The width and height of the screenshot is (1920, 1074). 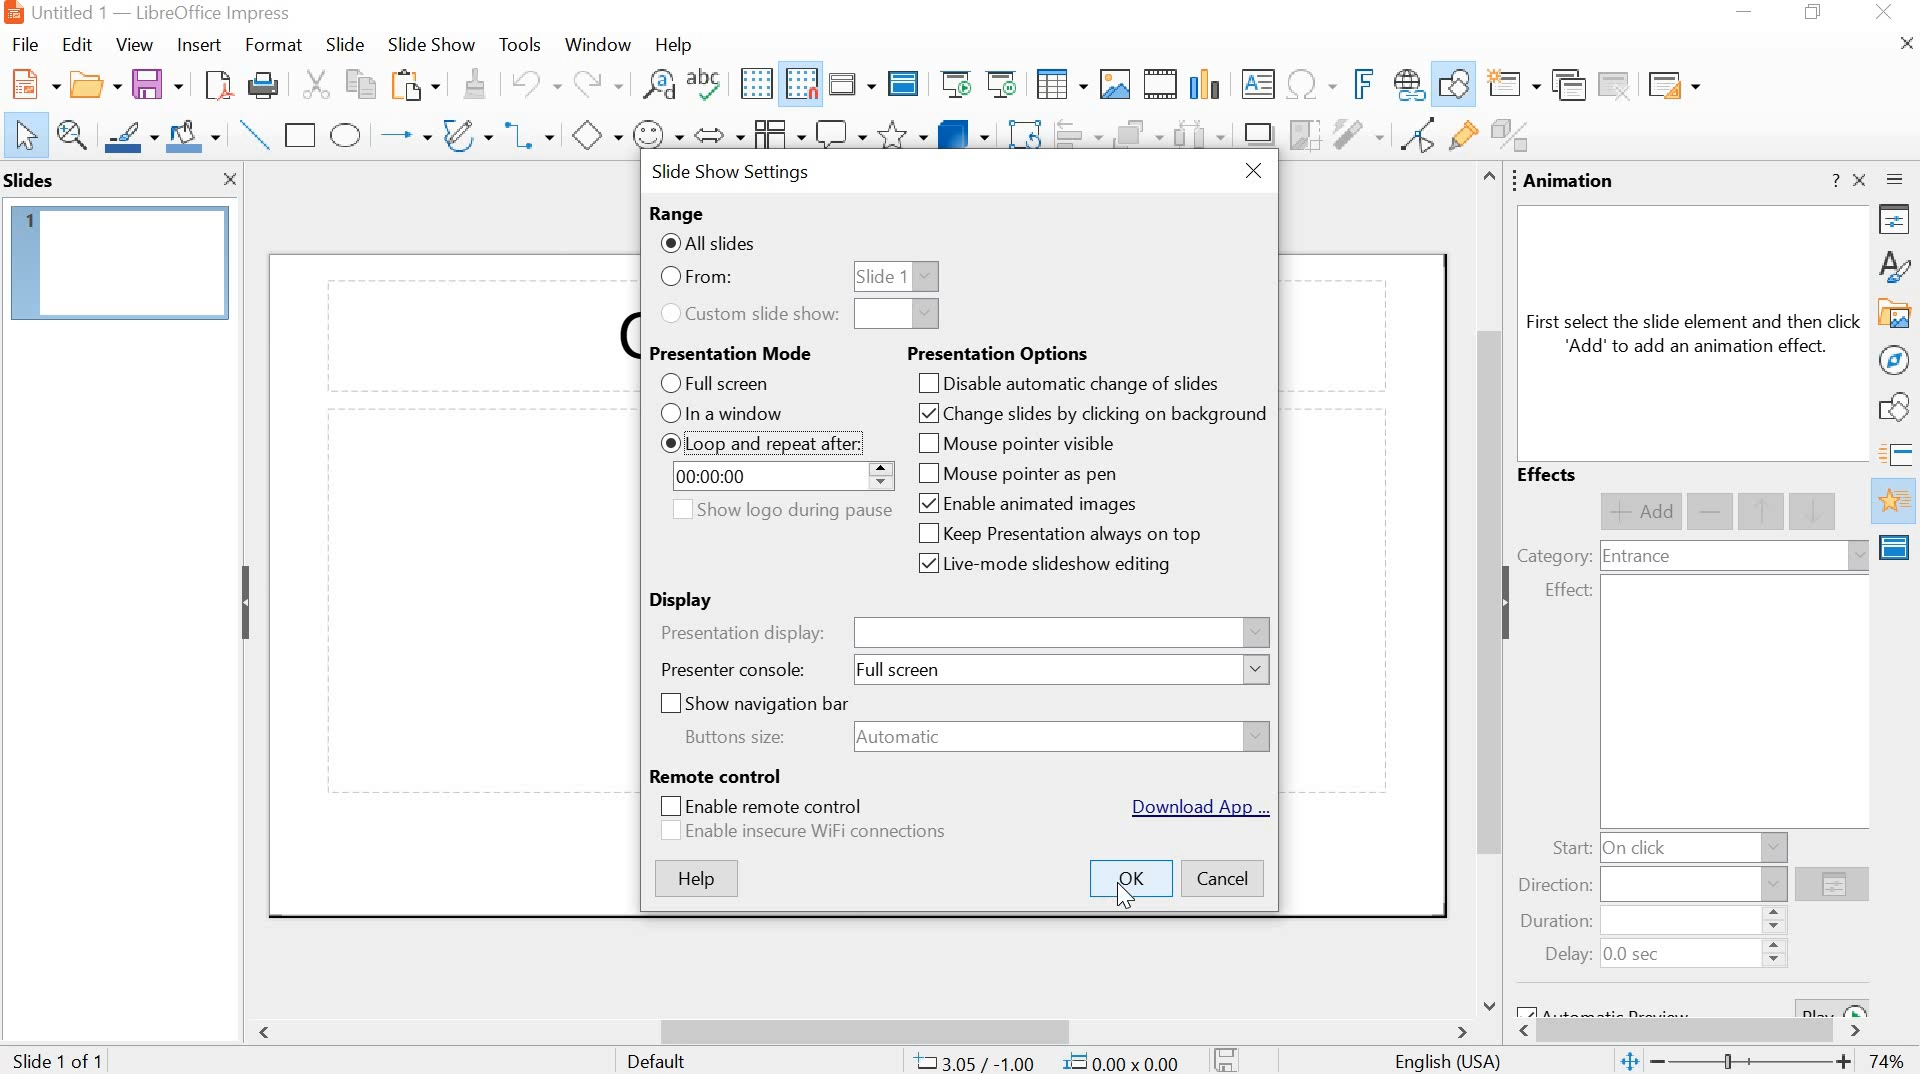 What do you see at coordinates (1258, 670) in the screenshot?
I see `dropdown` at bounding box center [1258, 670].